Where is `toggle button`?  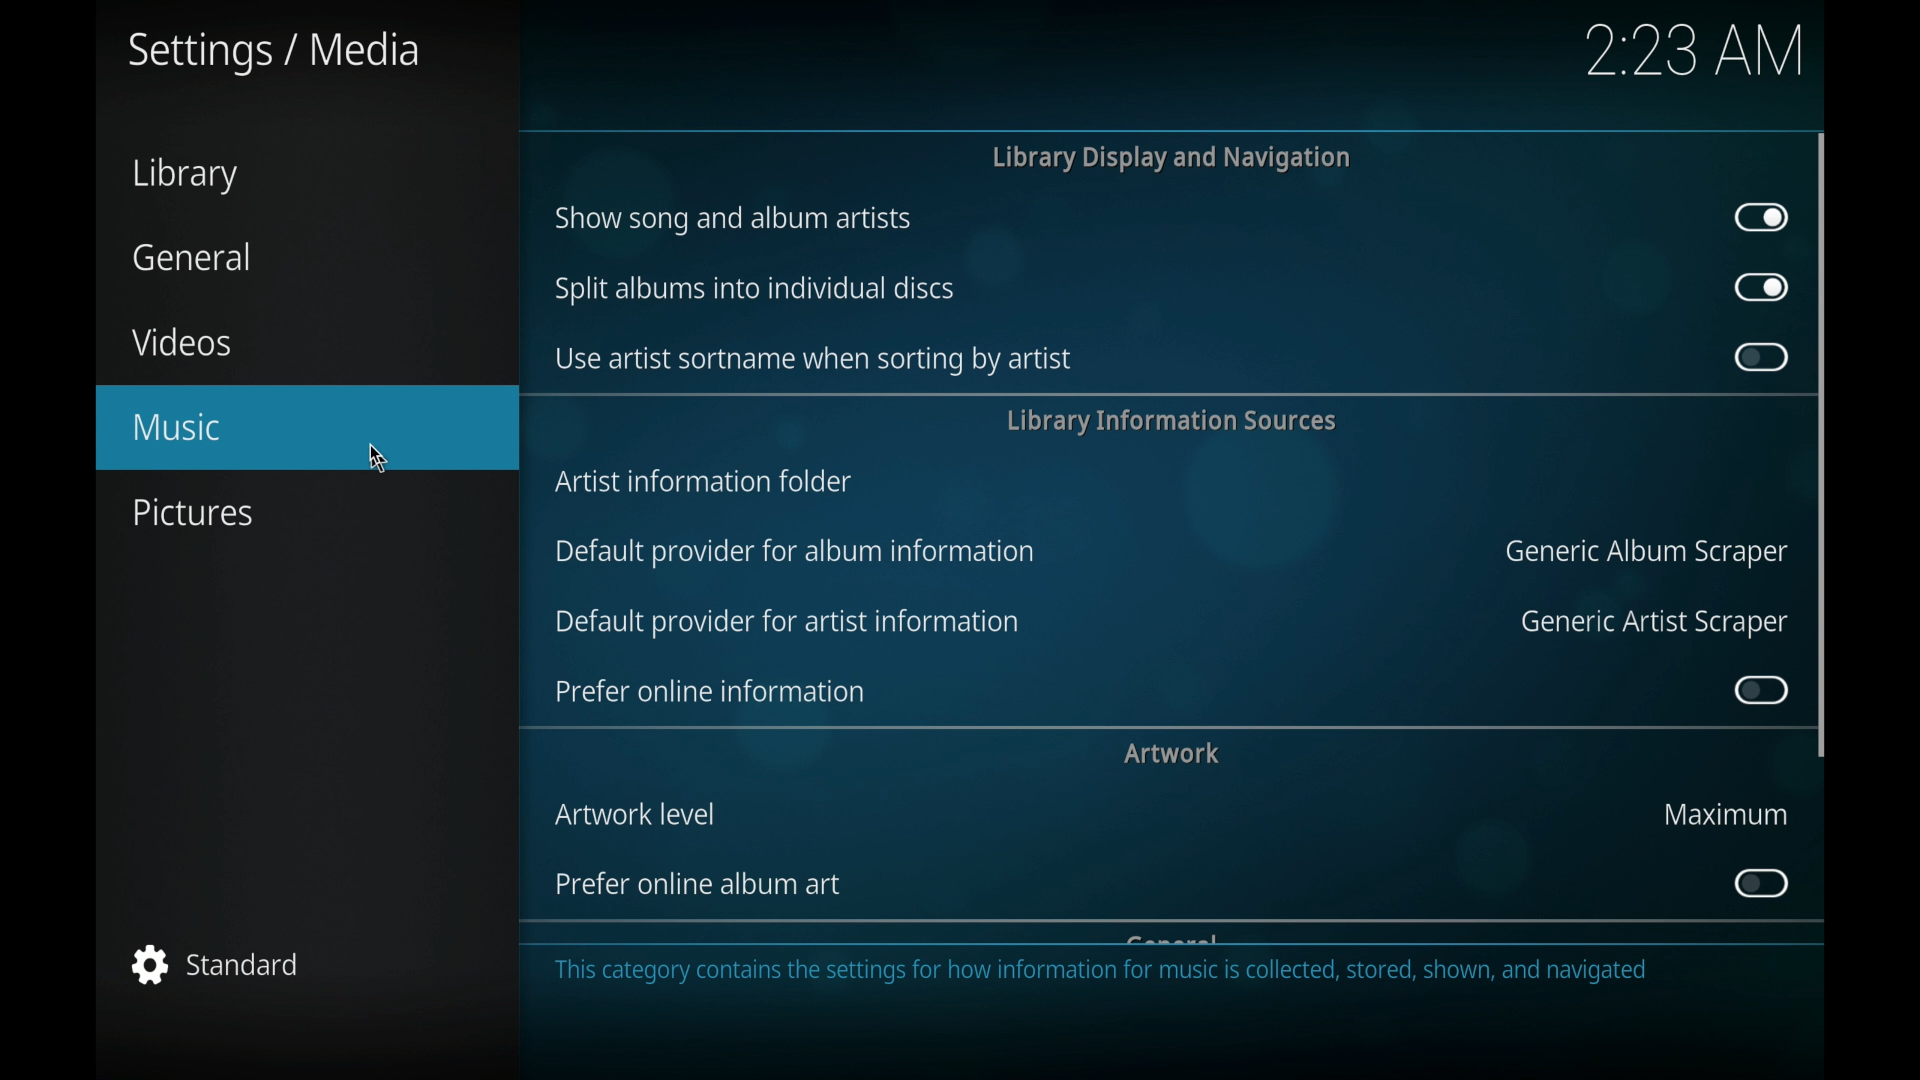 toggle button is located at coordinates (1759, 883).